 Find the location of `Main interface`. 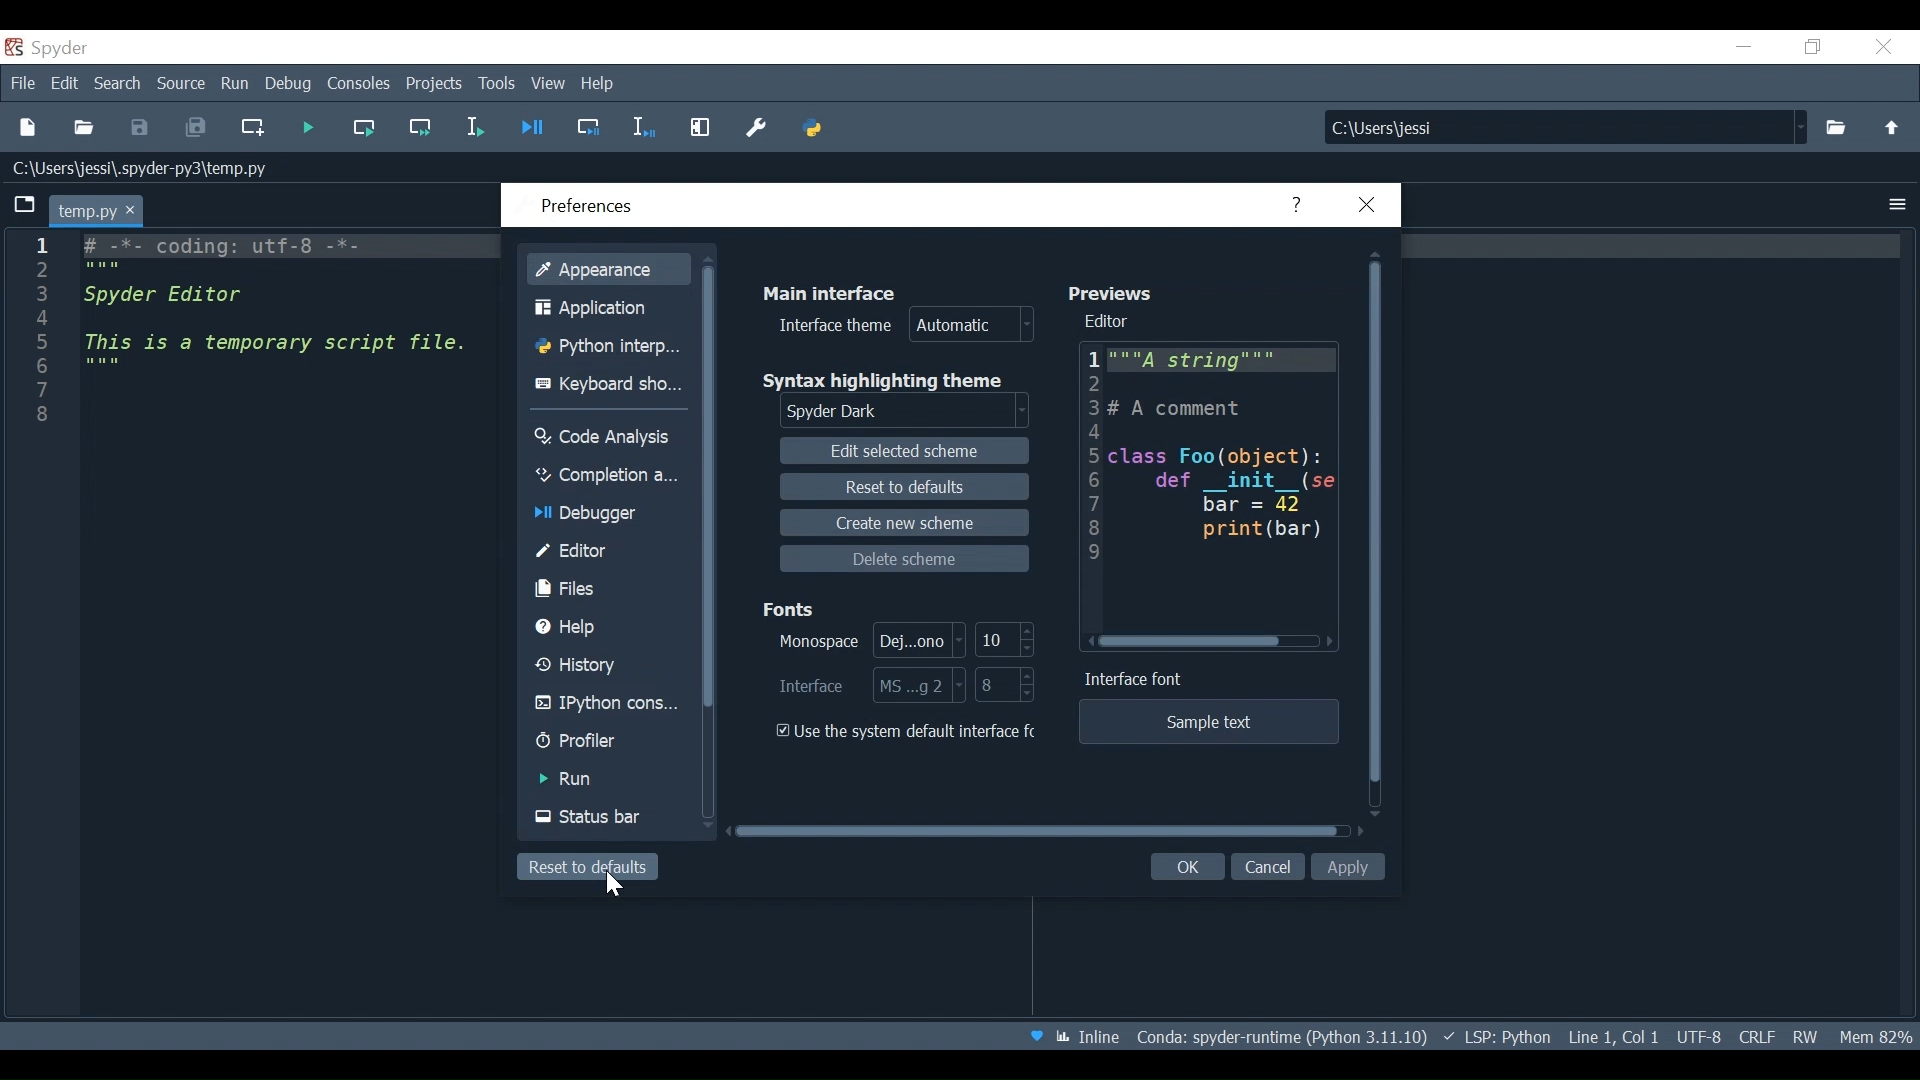

Main interface is located at coordinates (831, 293).